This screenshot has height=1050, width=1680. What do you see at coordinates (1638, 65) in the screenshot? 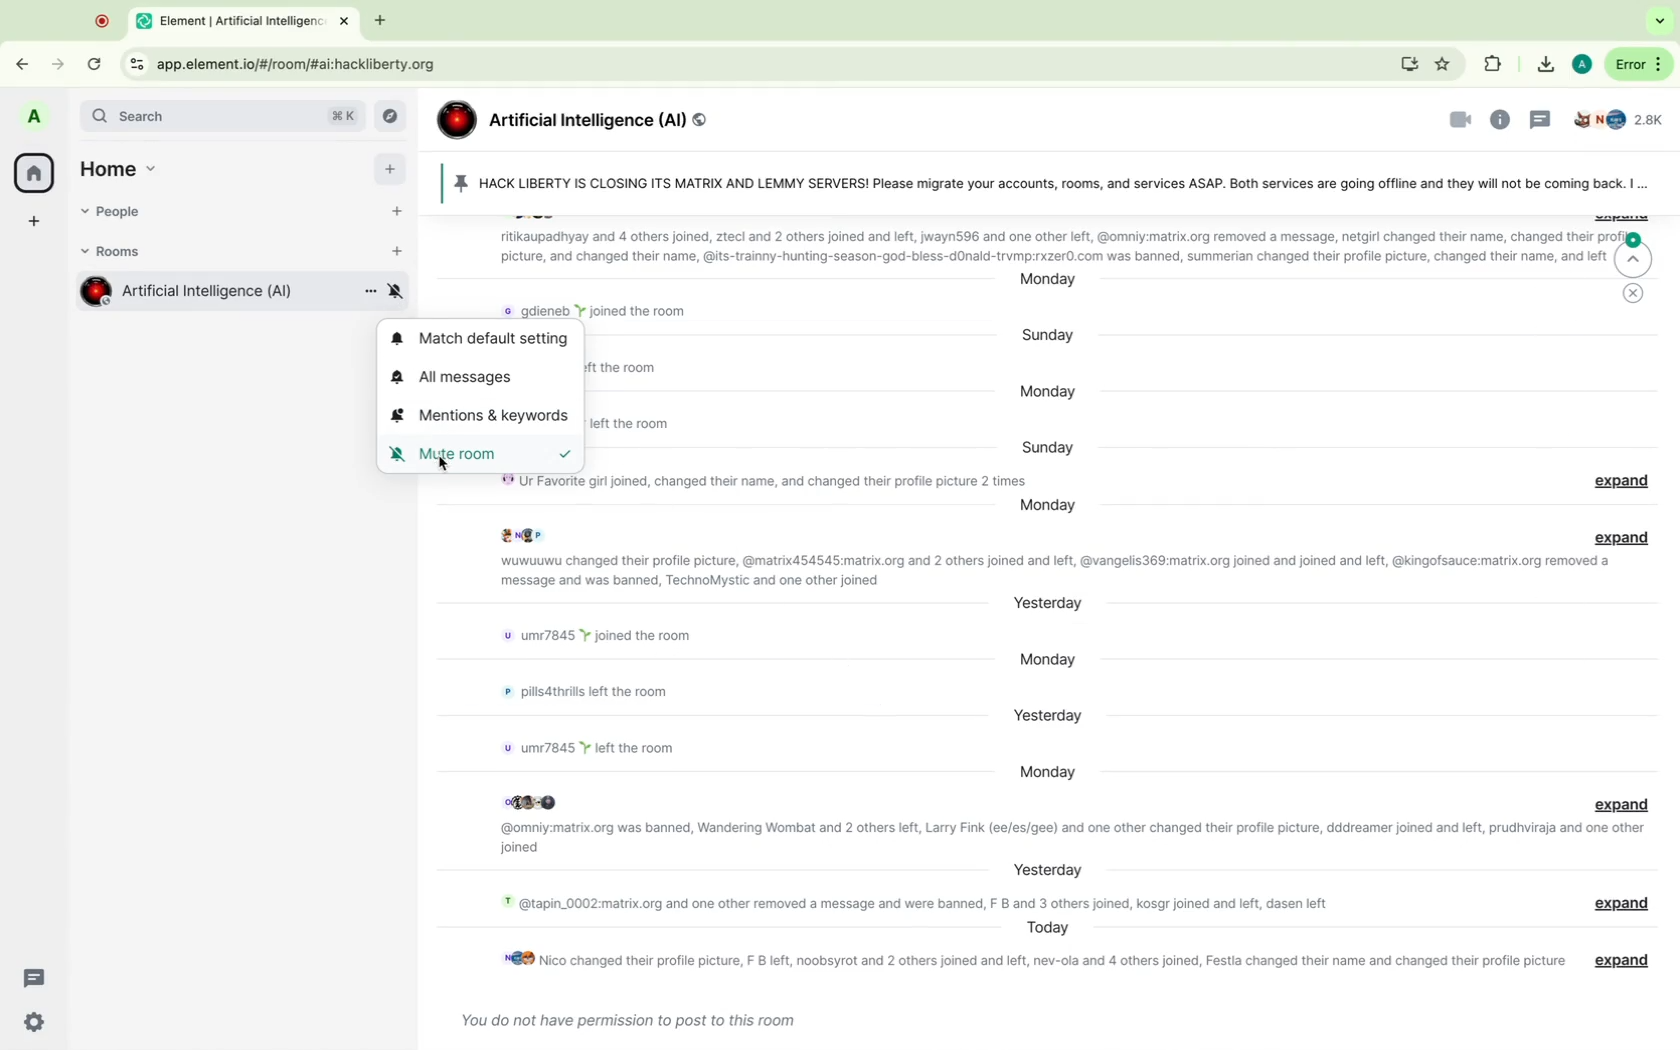
I see `more` at bounding box center [1638, 65].